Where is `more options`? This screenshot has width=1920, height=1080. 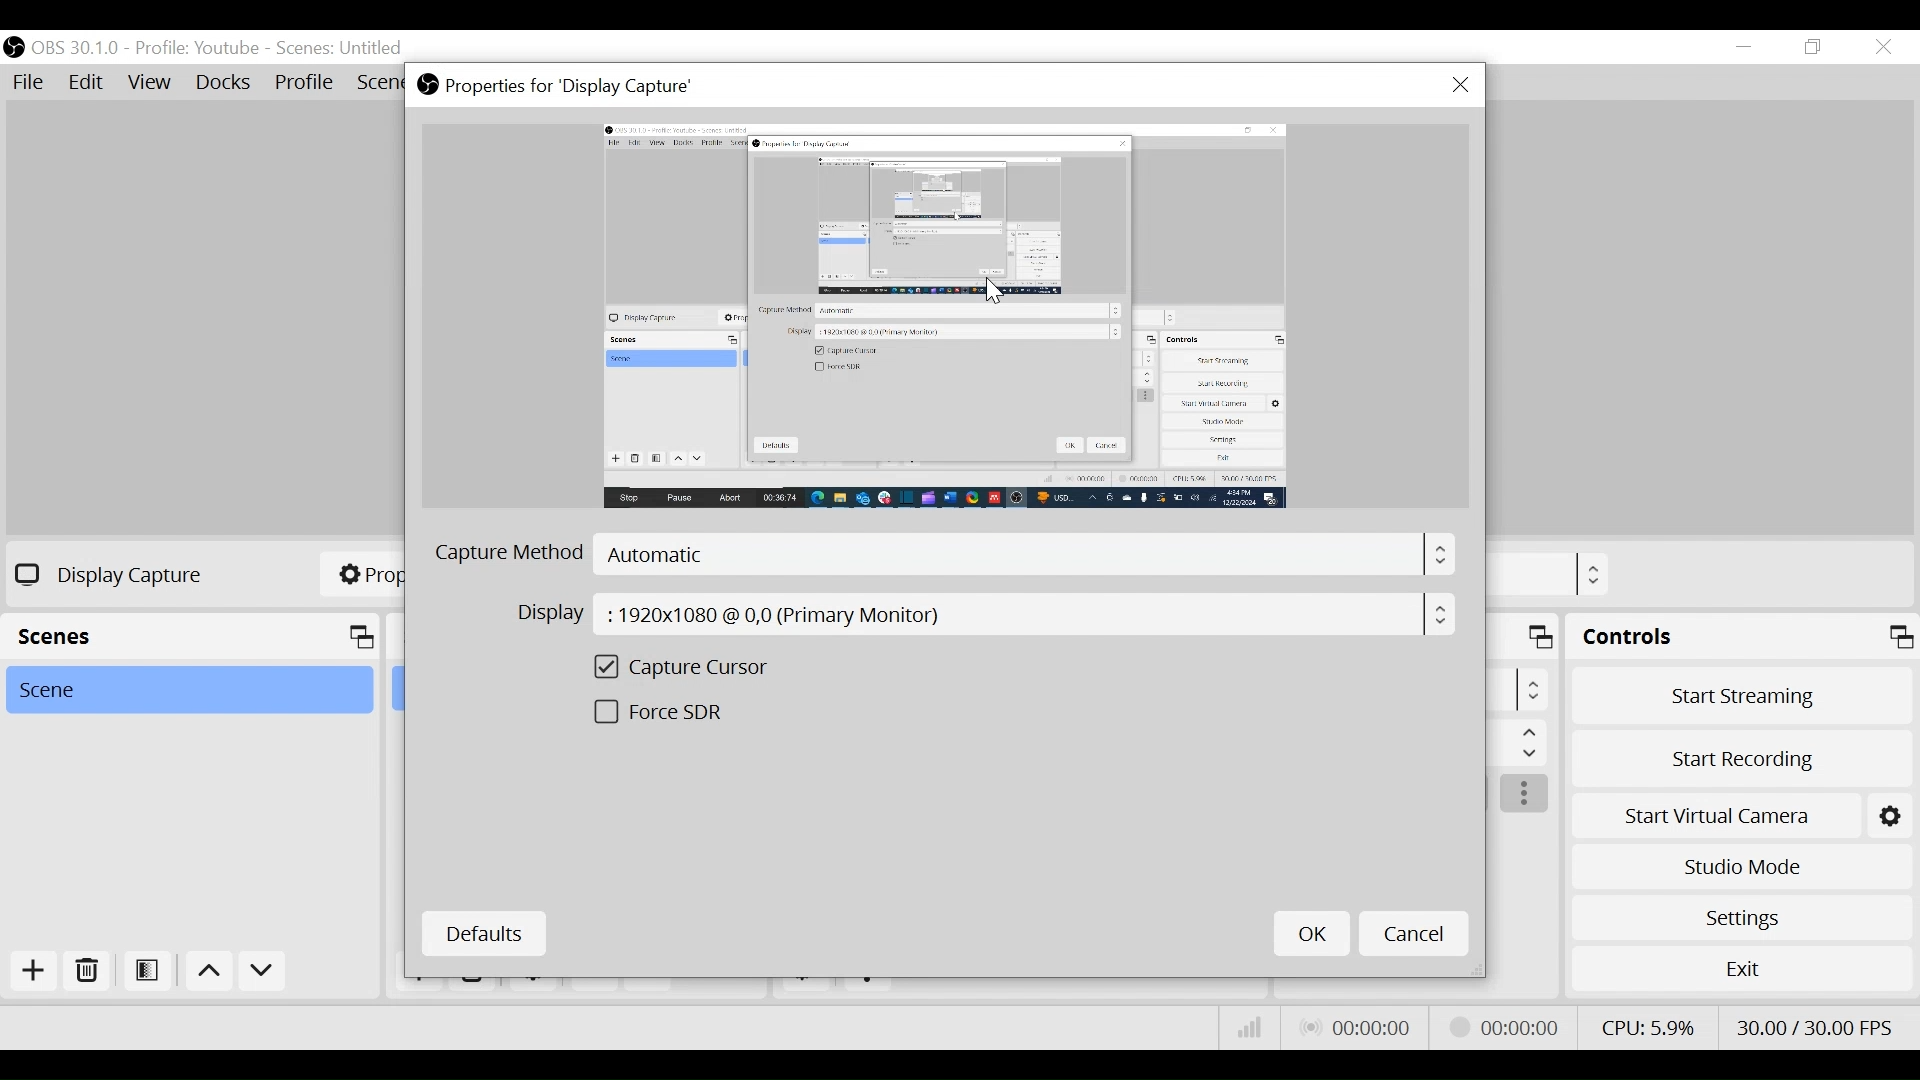 more options is located at coordinates (1525, 794).